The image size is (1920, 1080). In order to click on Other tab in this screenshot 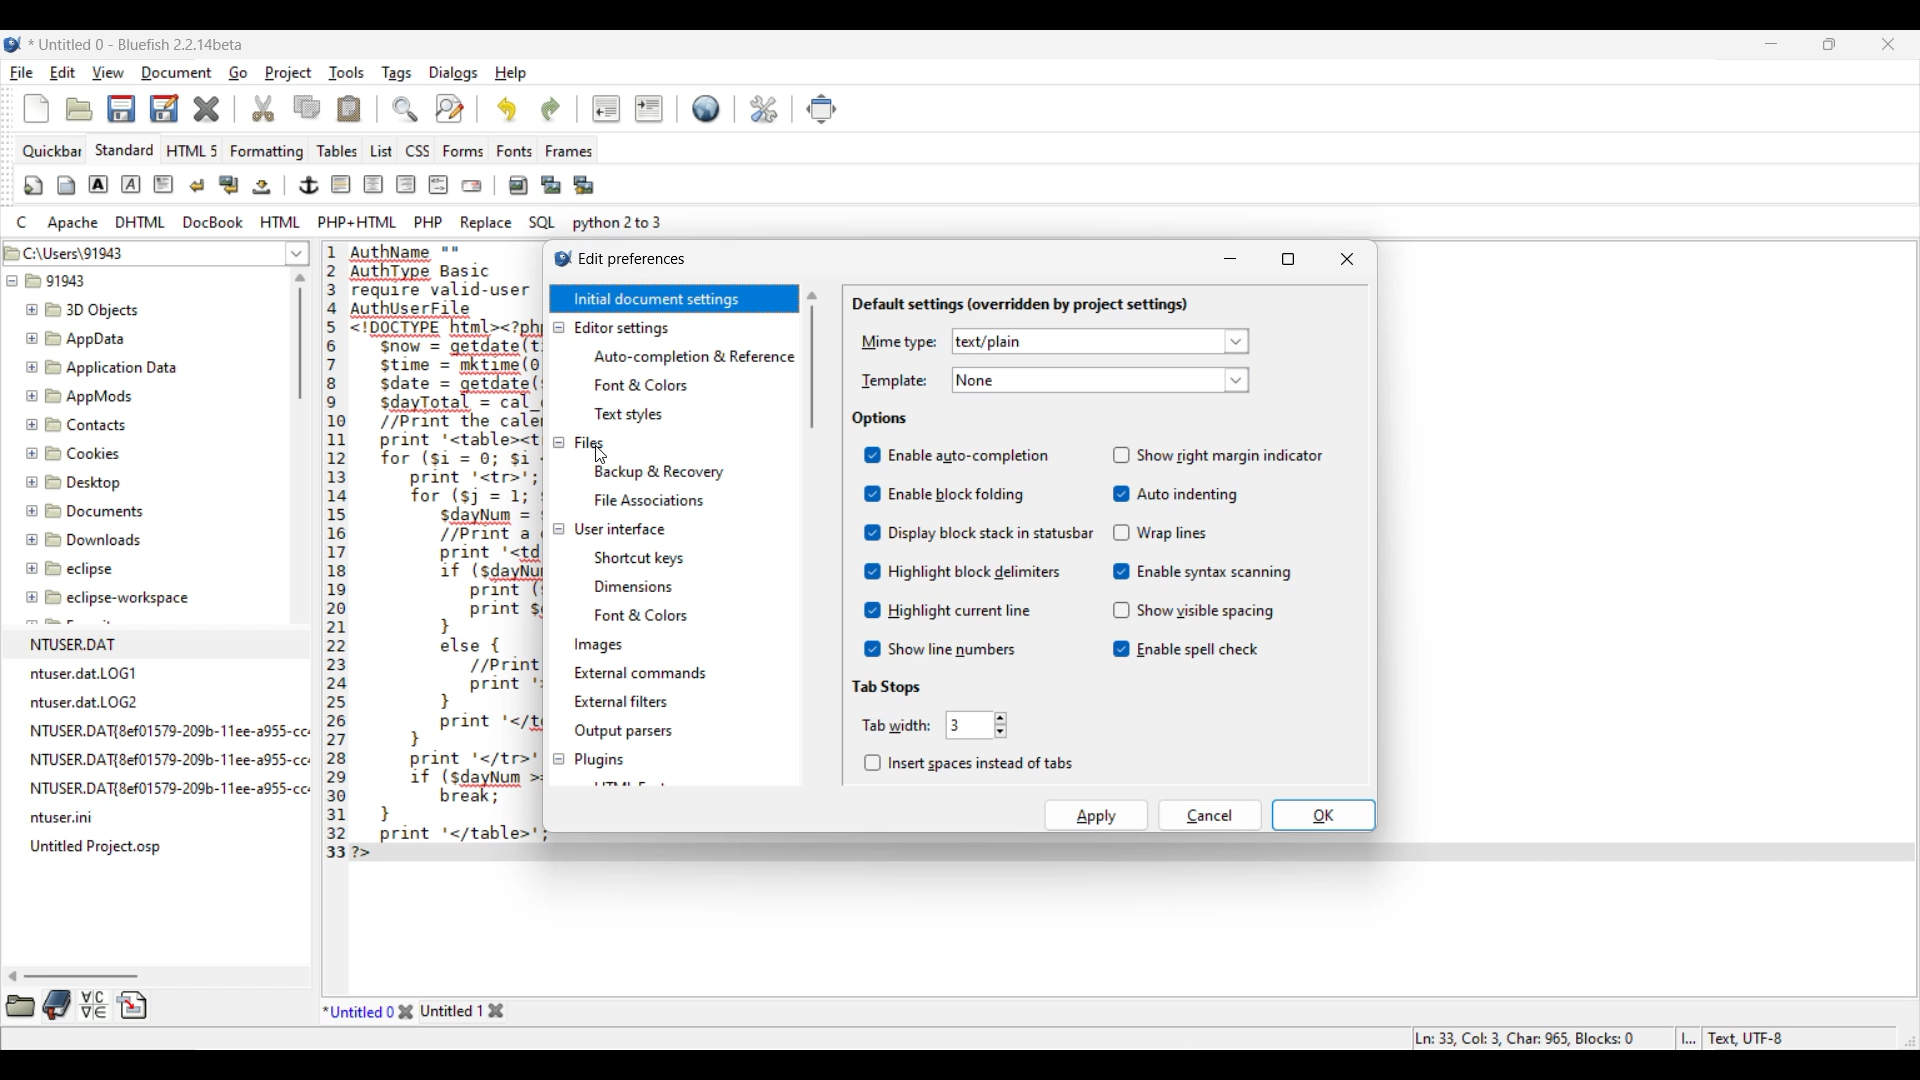, I will do `click(462, 1010)`.